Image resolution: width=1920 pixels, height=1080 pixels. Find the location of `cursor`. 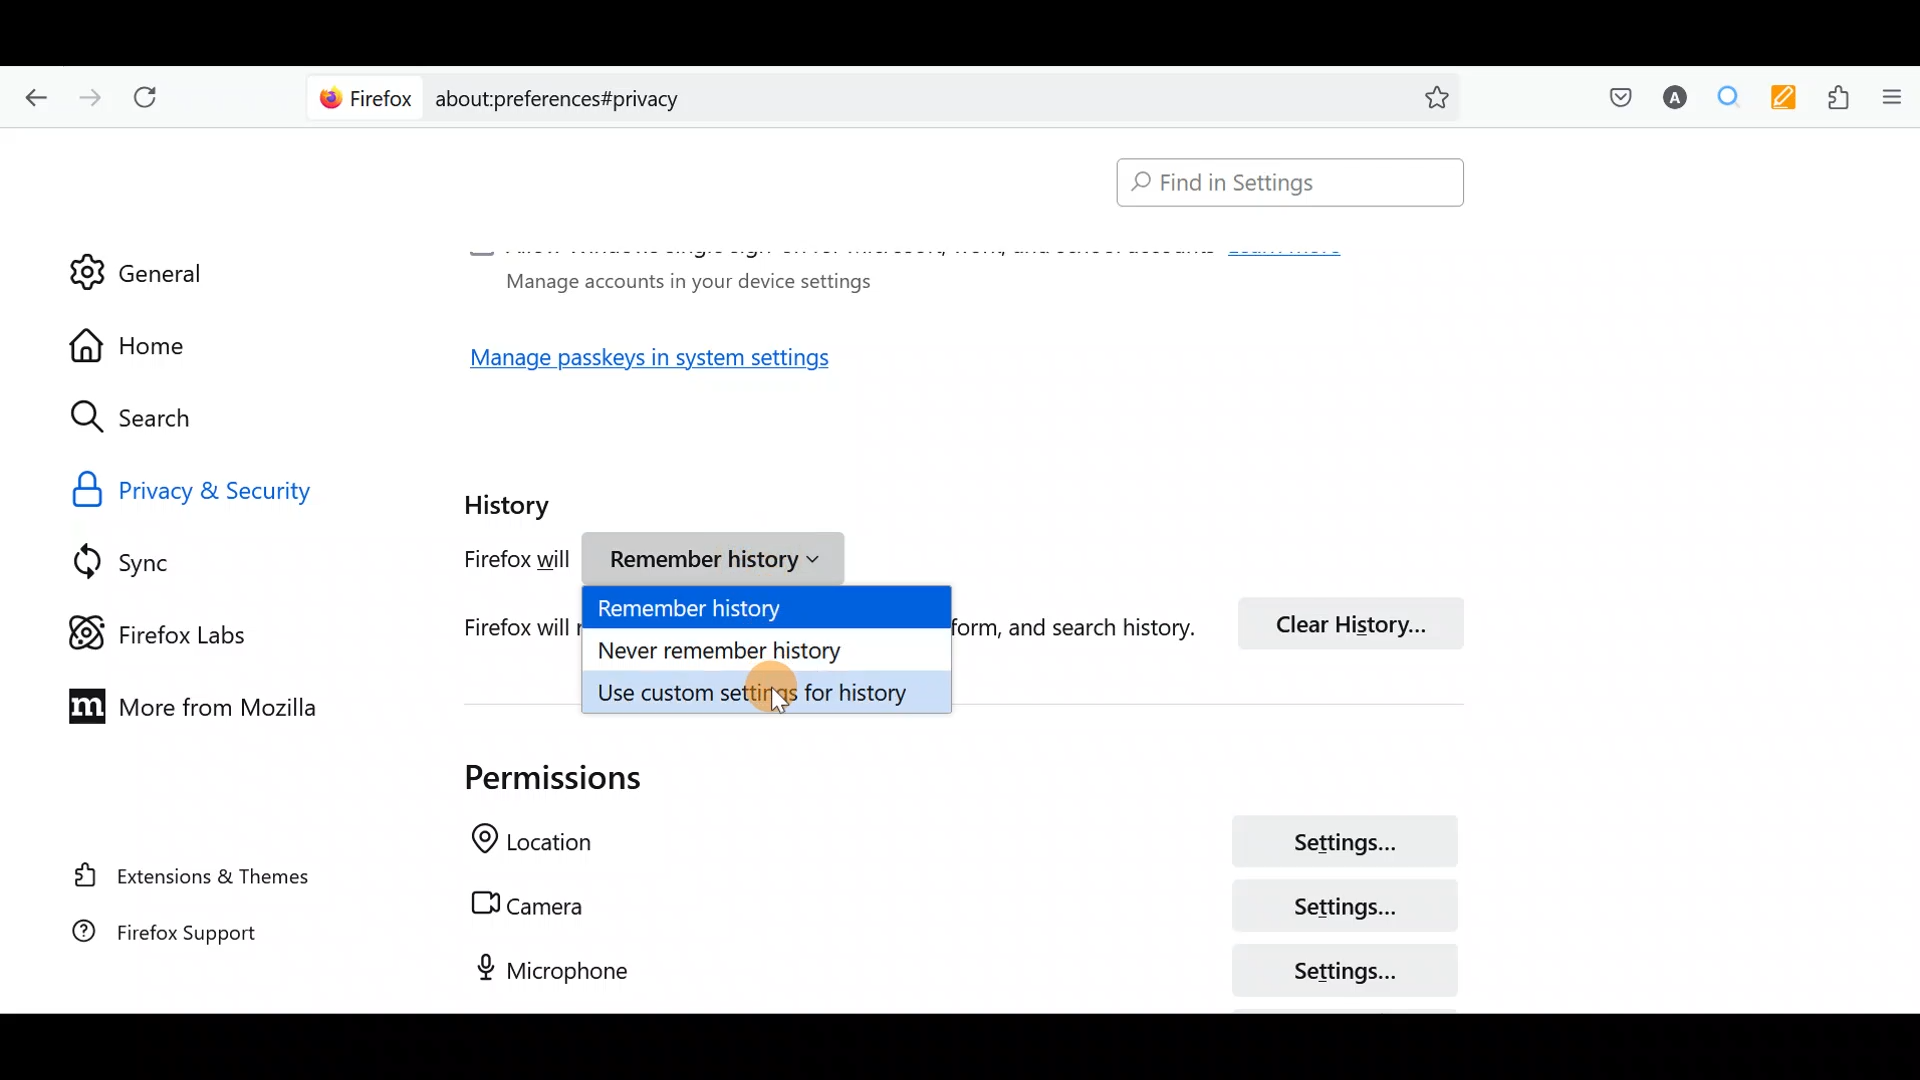

cursor is located at coordinates (779, 707).